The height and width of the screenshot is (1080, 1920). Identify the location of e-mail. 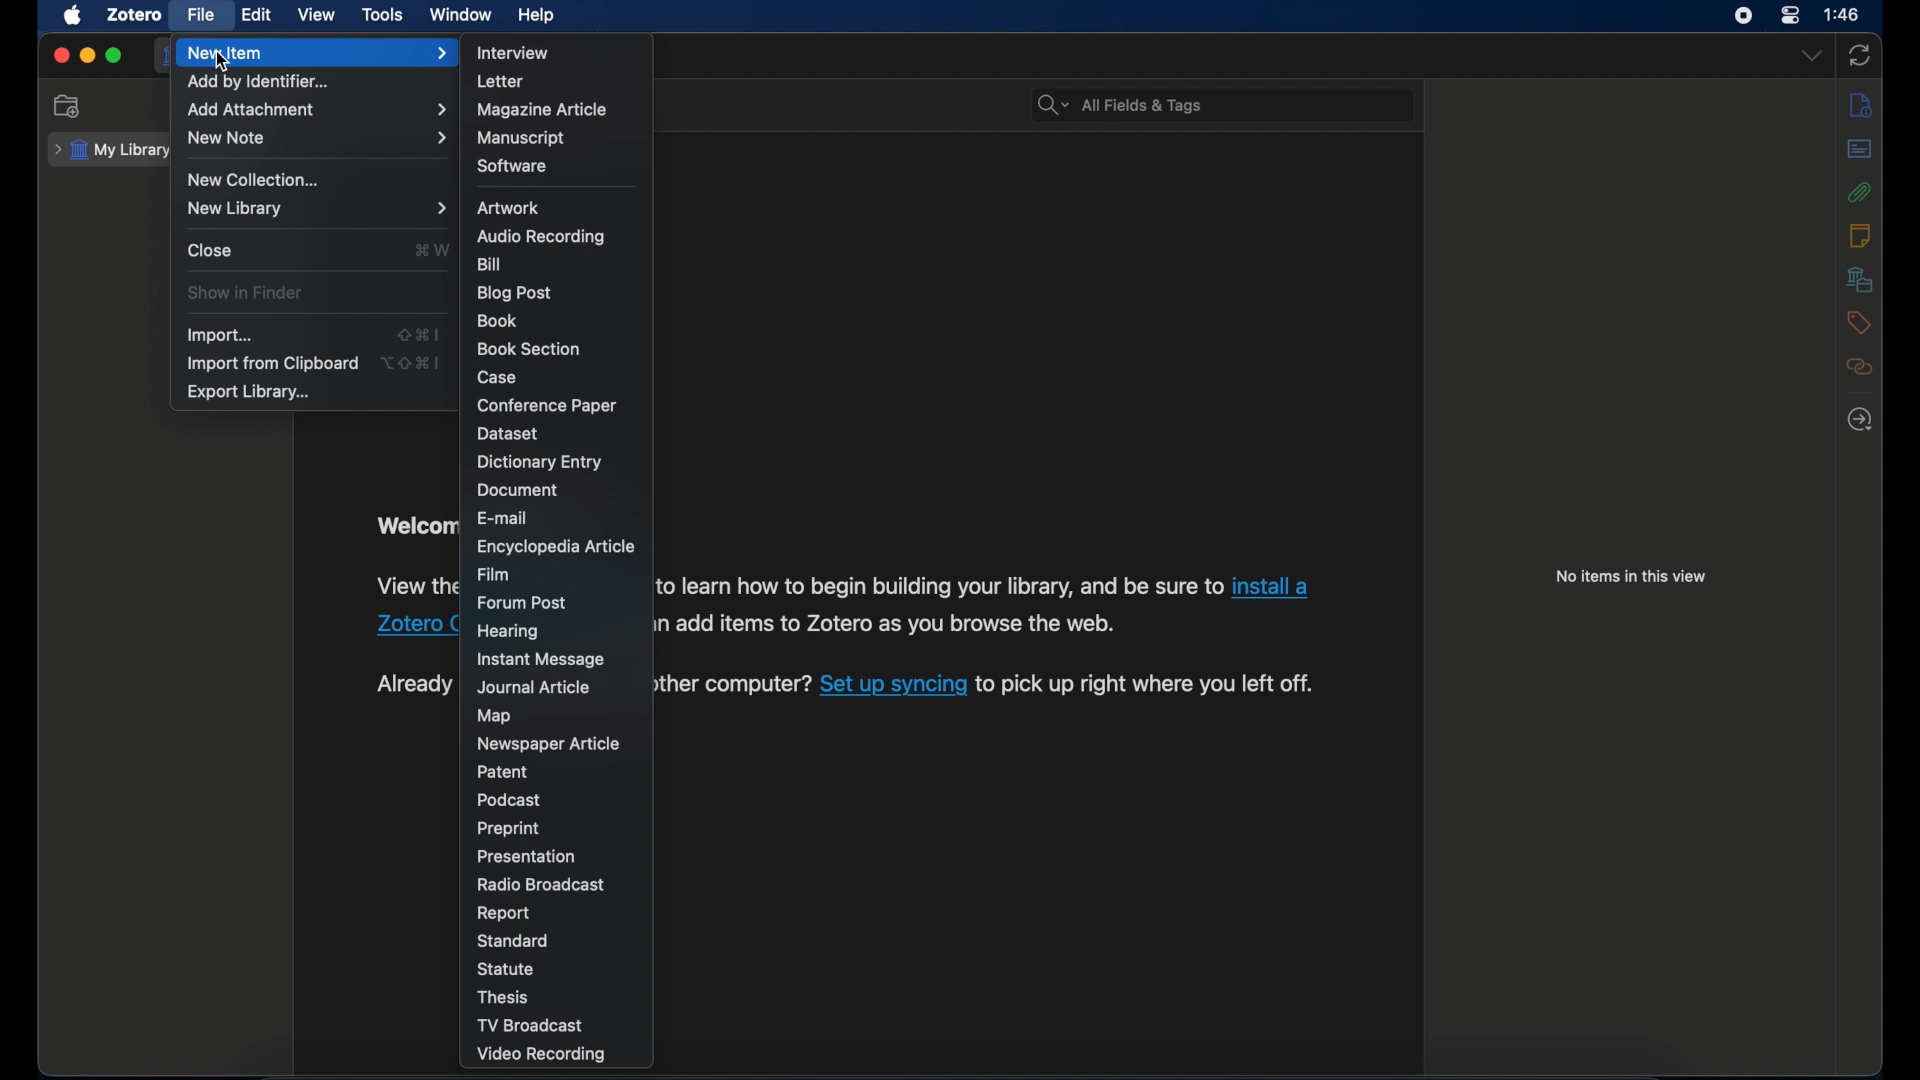
(503, 519).